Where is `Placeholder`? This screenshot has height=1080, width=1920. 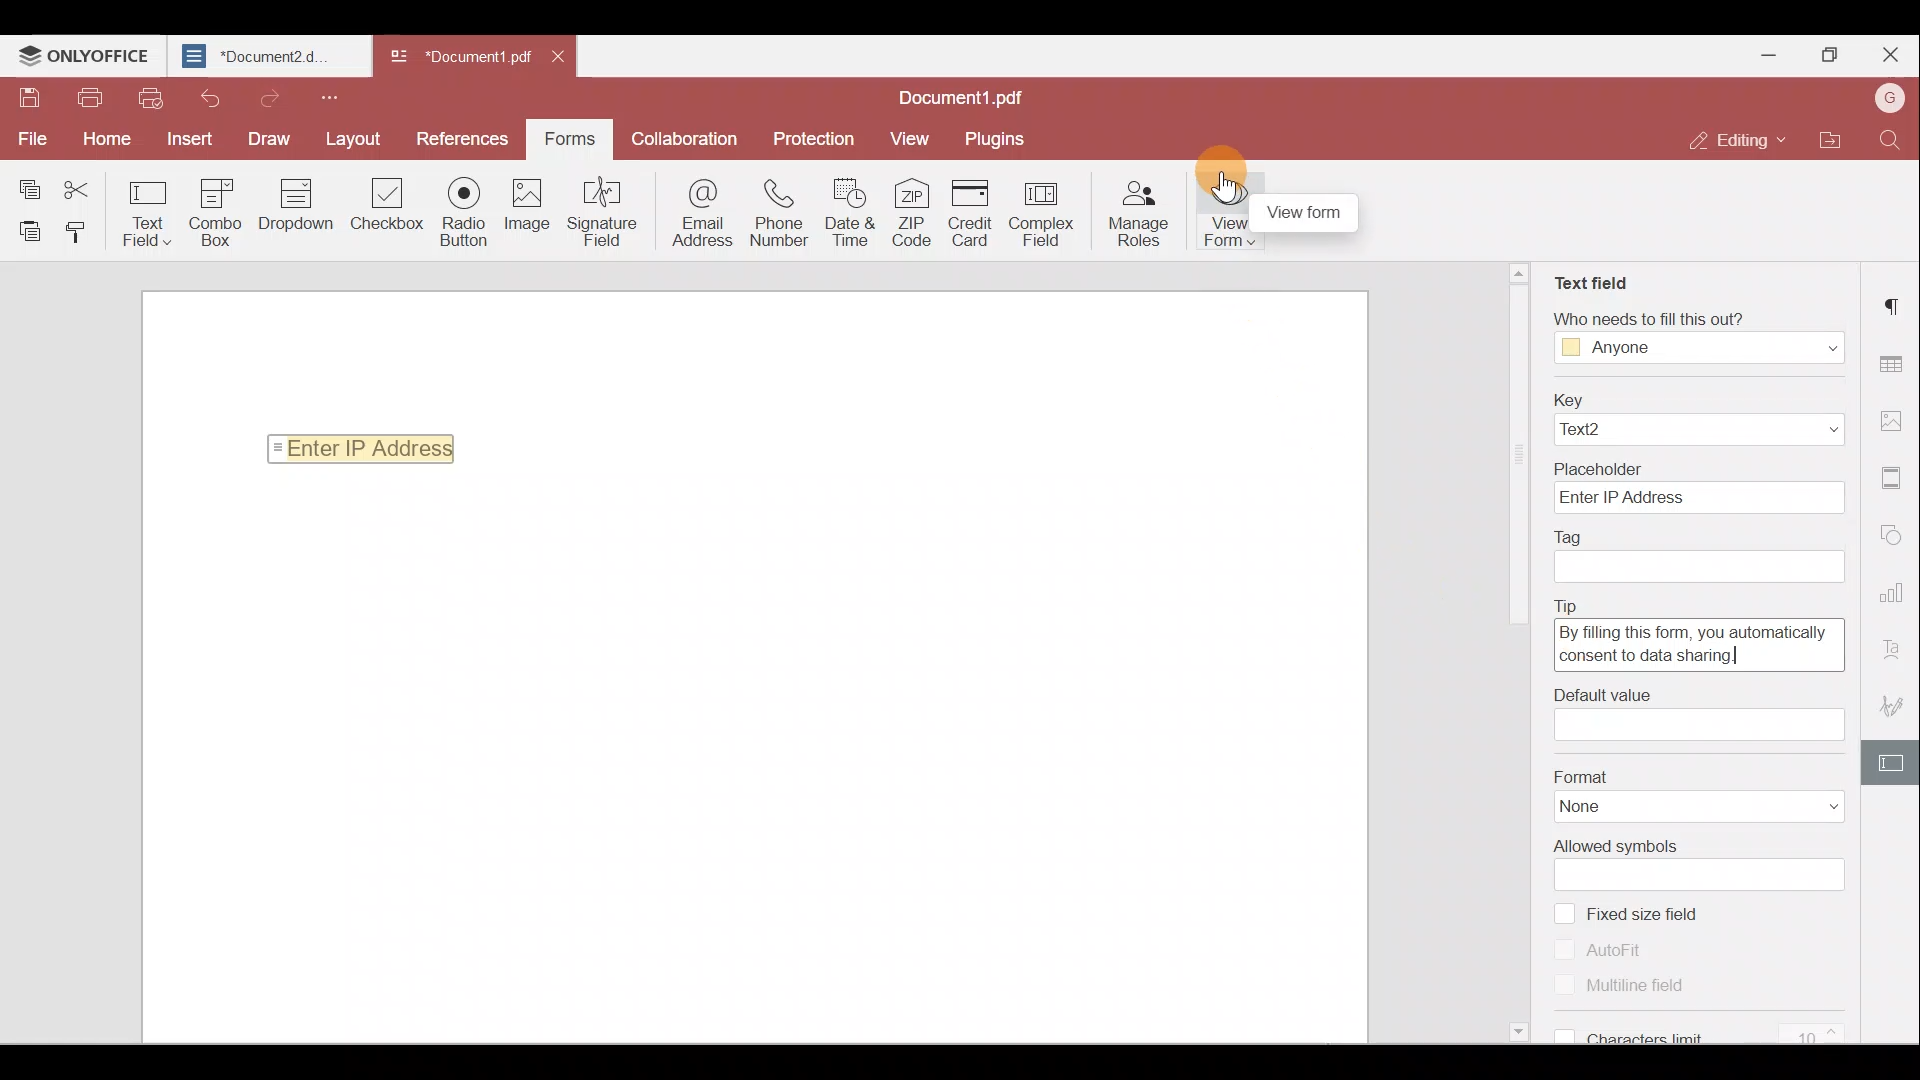
Placeholder is located at coordinates (1697, 465).